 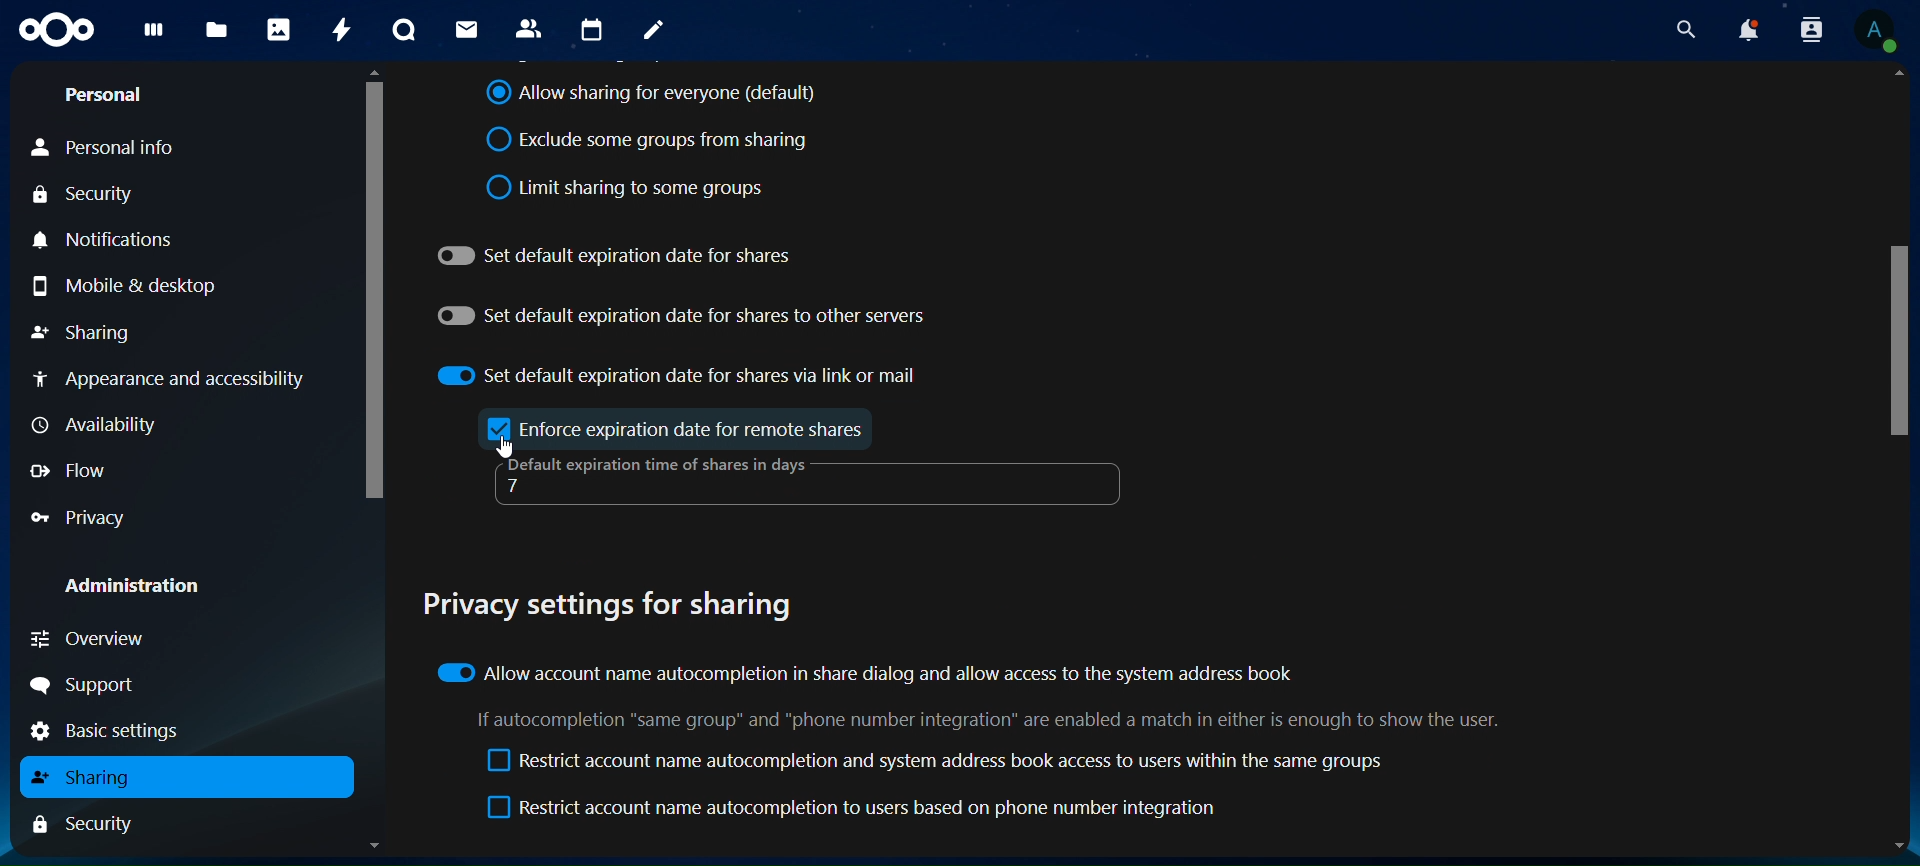 I want to click on security, so click(x=94, y=824).